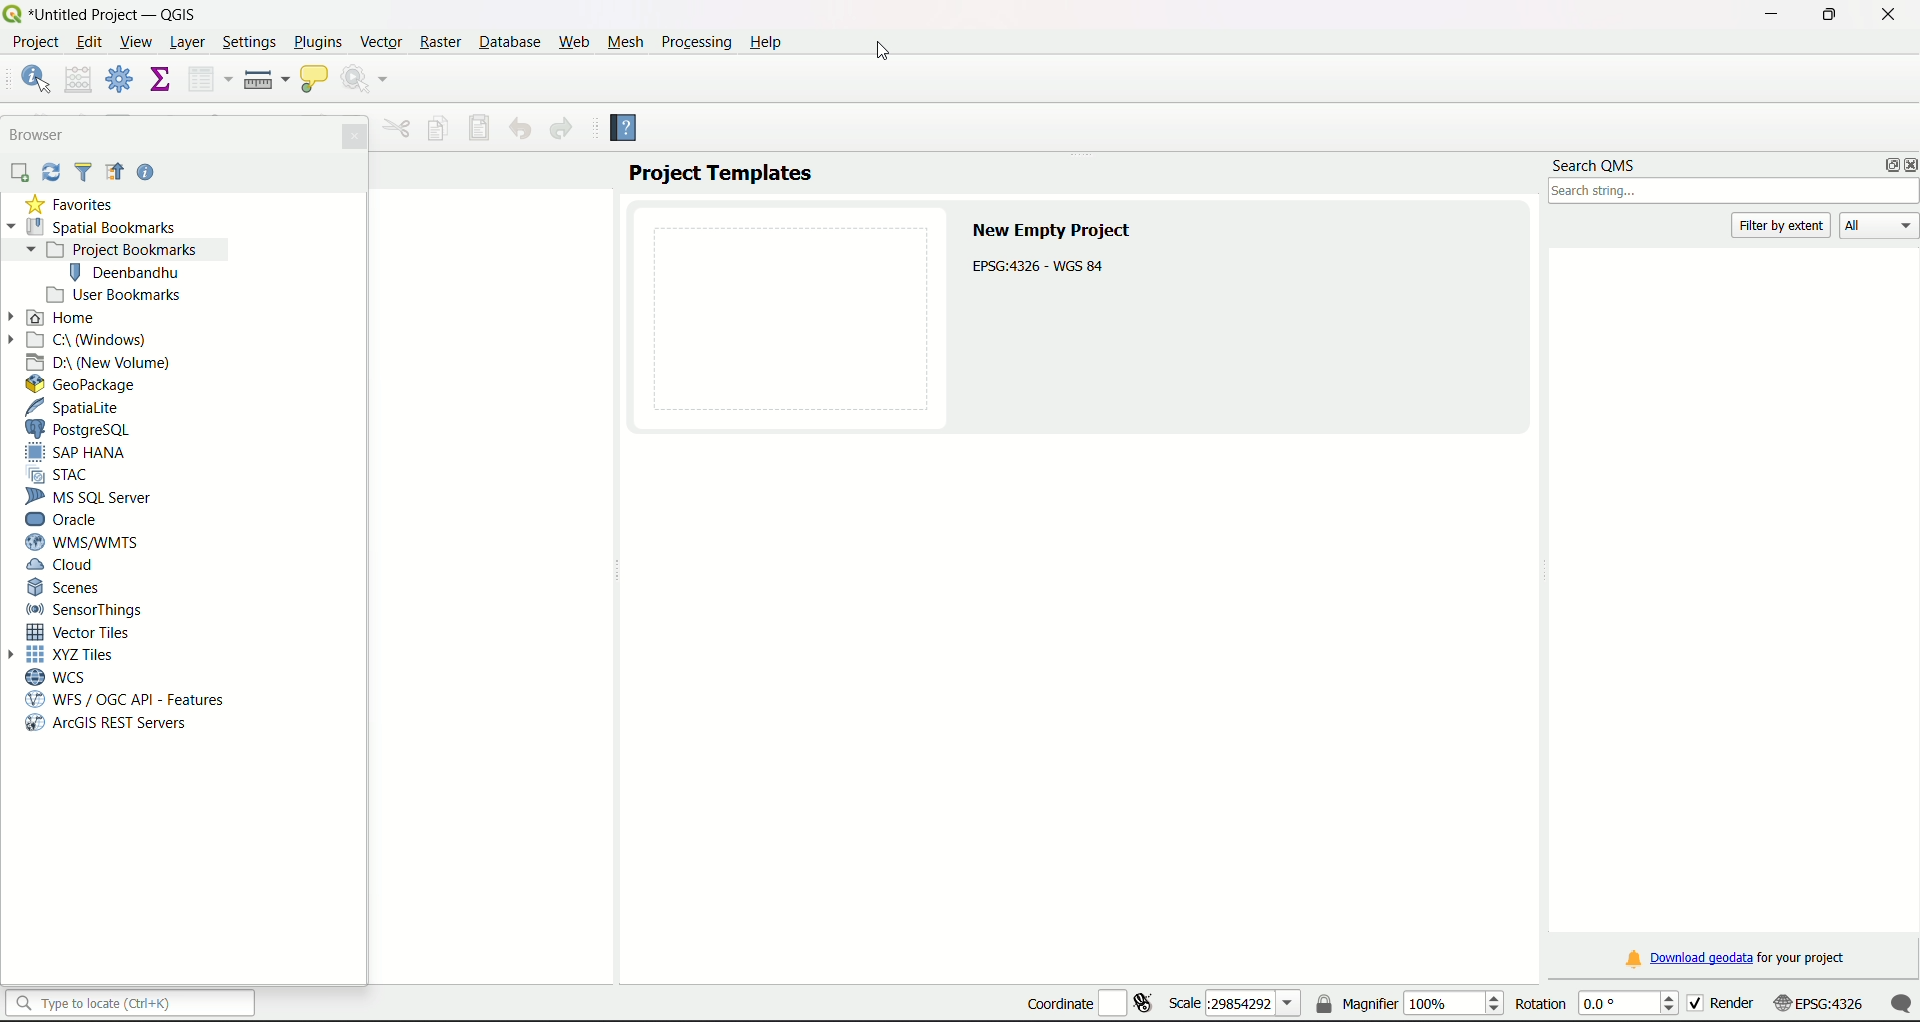 The width and height of the screenshot is (1920, 1022). What do you see at coordinates (89, 541) in the screenshot?
I see `WMS/WTMS` at bounding box center [89, 541].